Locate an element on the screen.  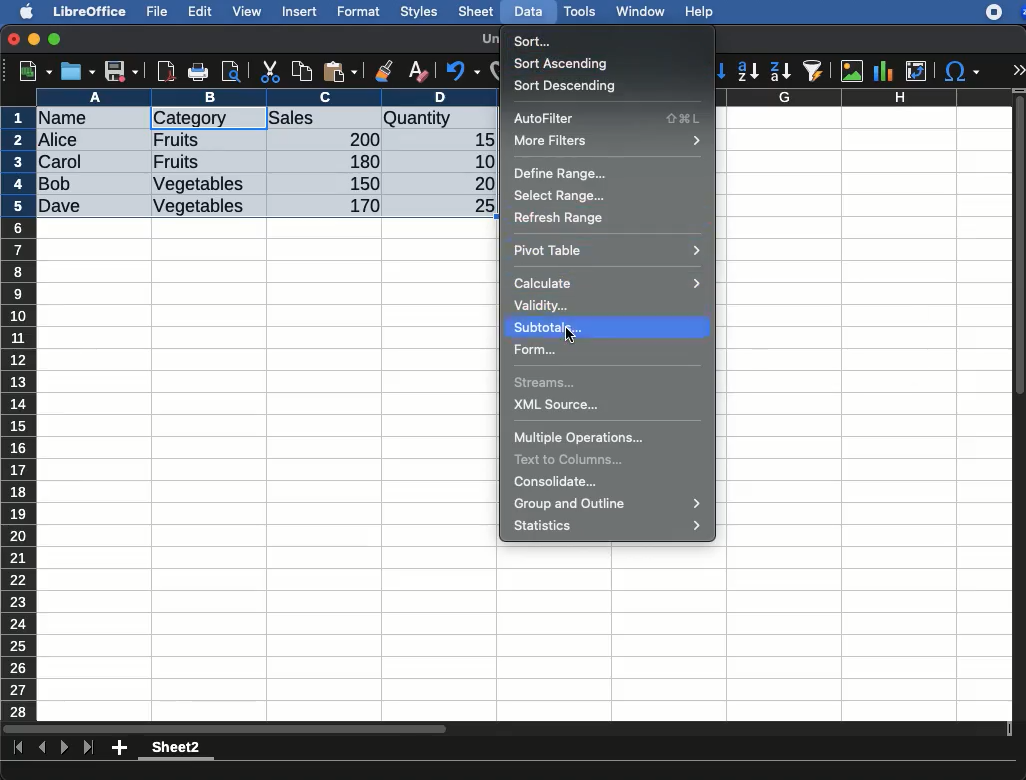
new is located at coordinates (31, 70).